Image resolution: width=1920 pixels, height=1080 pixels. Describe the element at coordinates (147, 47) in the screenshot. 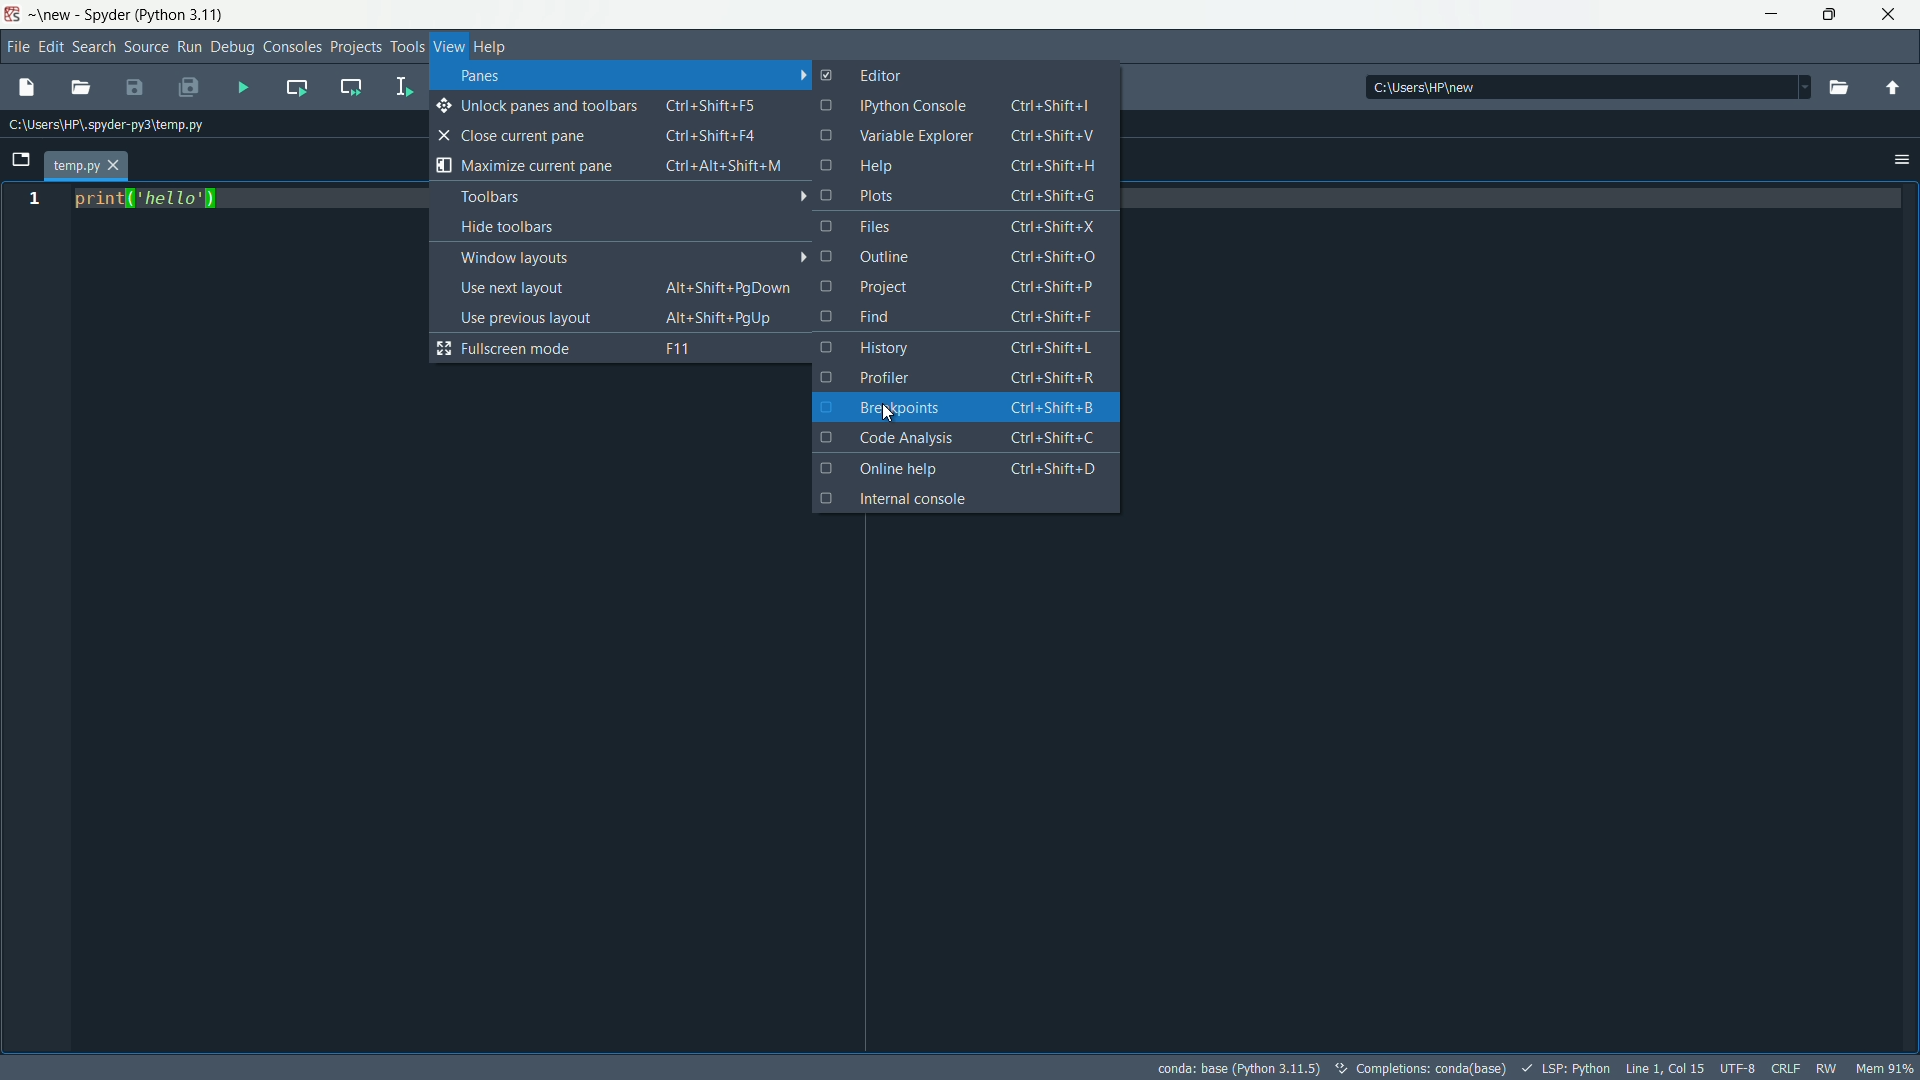

I see `source menu` at that location.